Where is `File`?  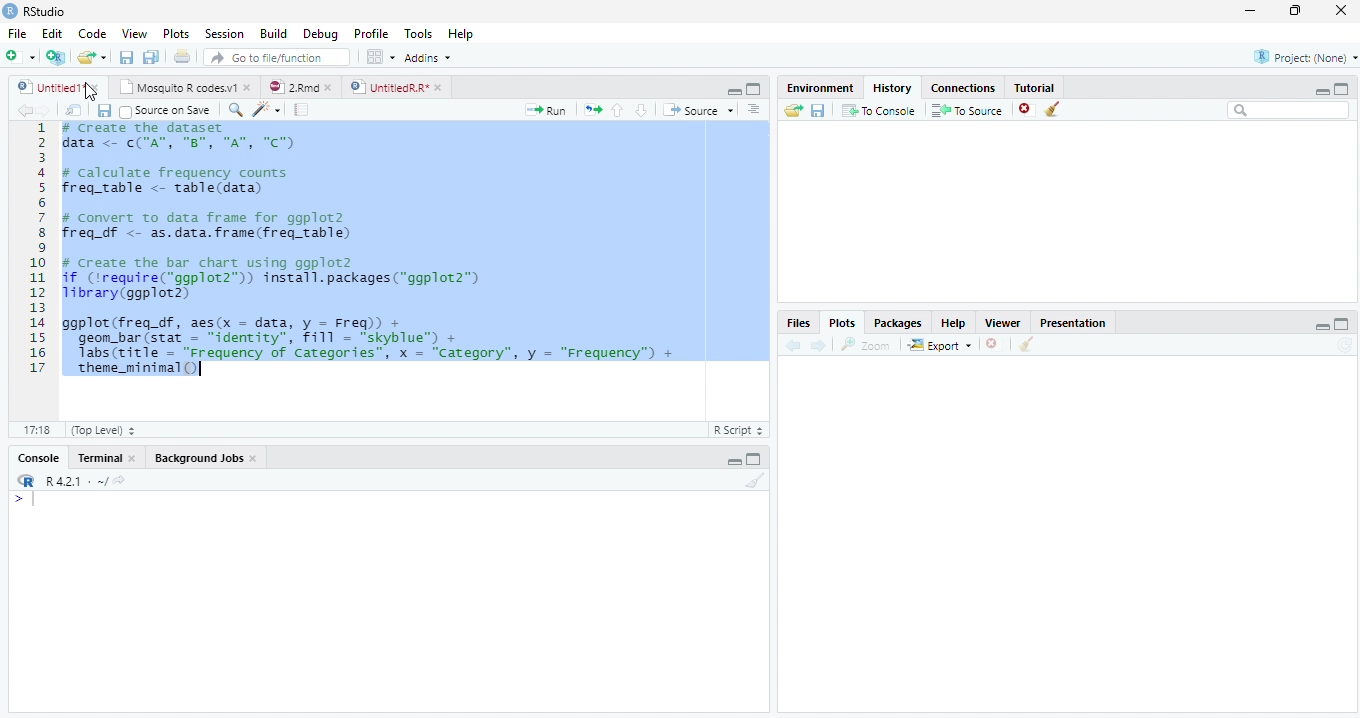 File is located at coordinates (14, 34).